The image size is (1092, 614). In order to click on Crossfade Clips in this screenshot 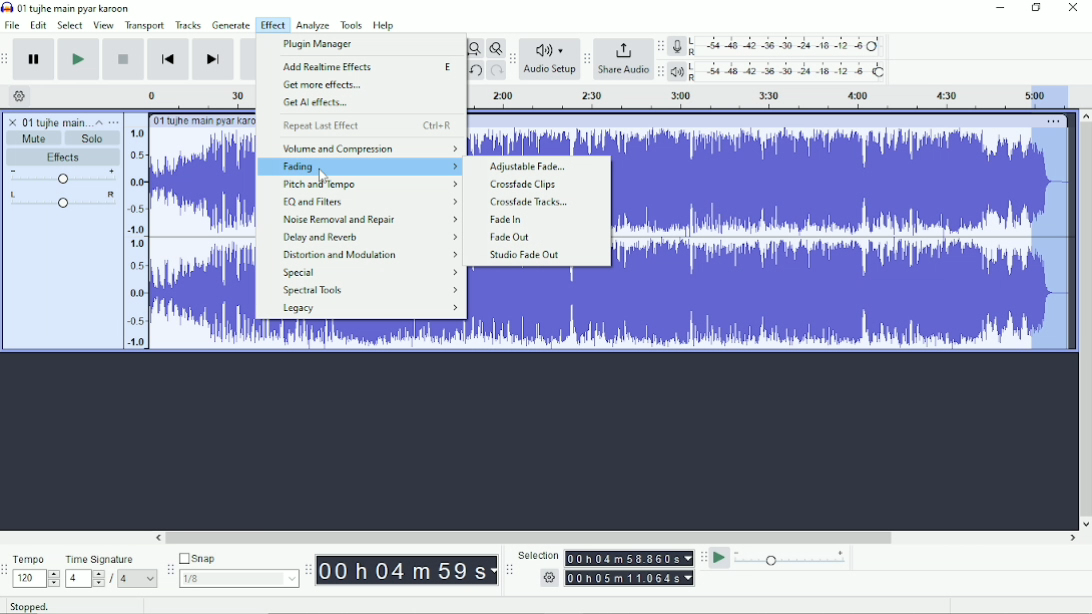, I will do `click(528, 185)`.